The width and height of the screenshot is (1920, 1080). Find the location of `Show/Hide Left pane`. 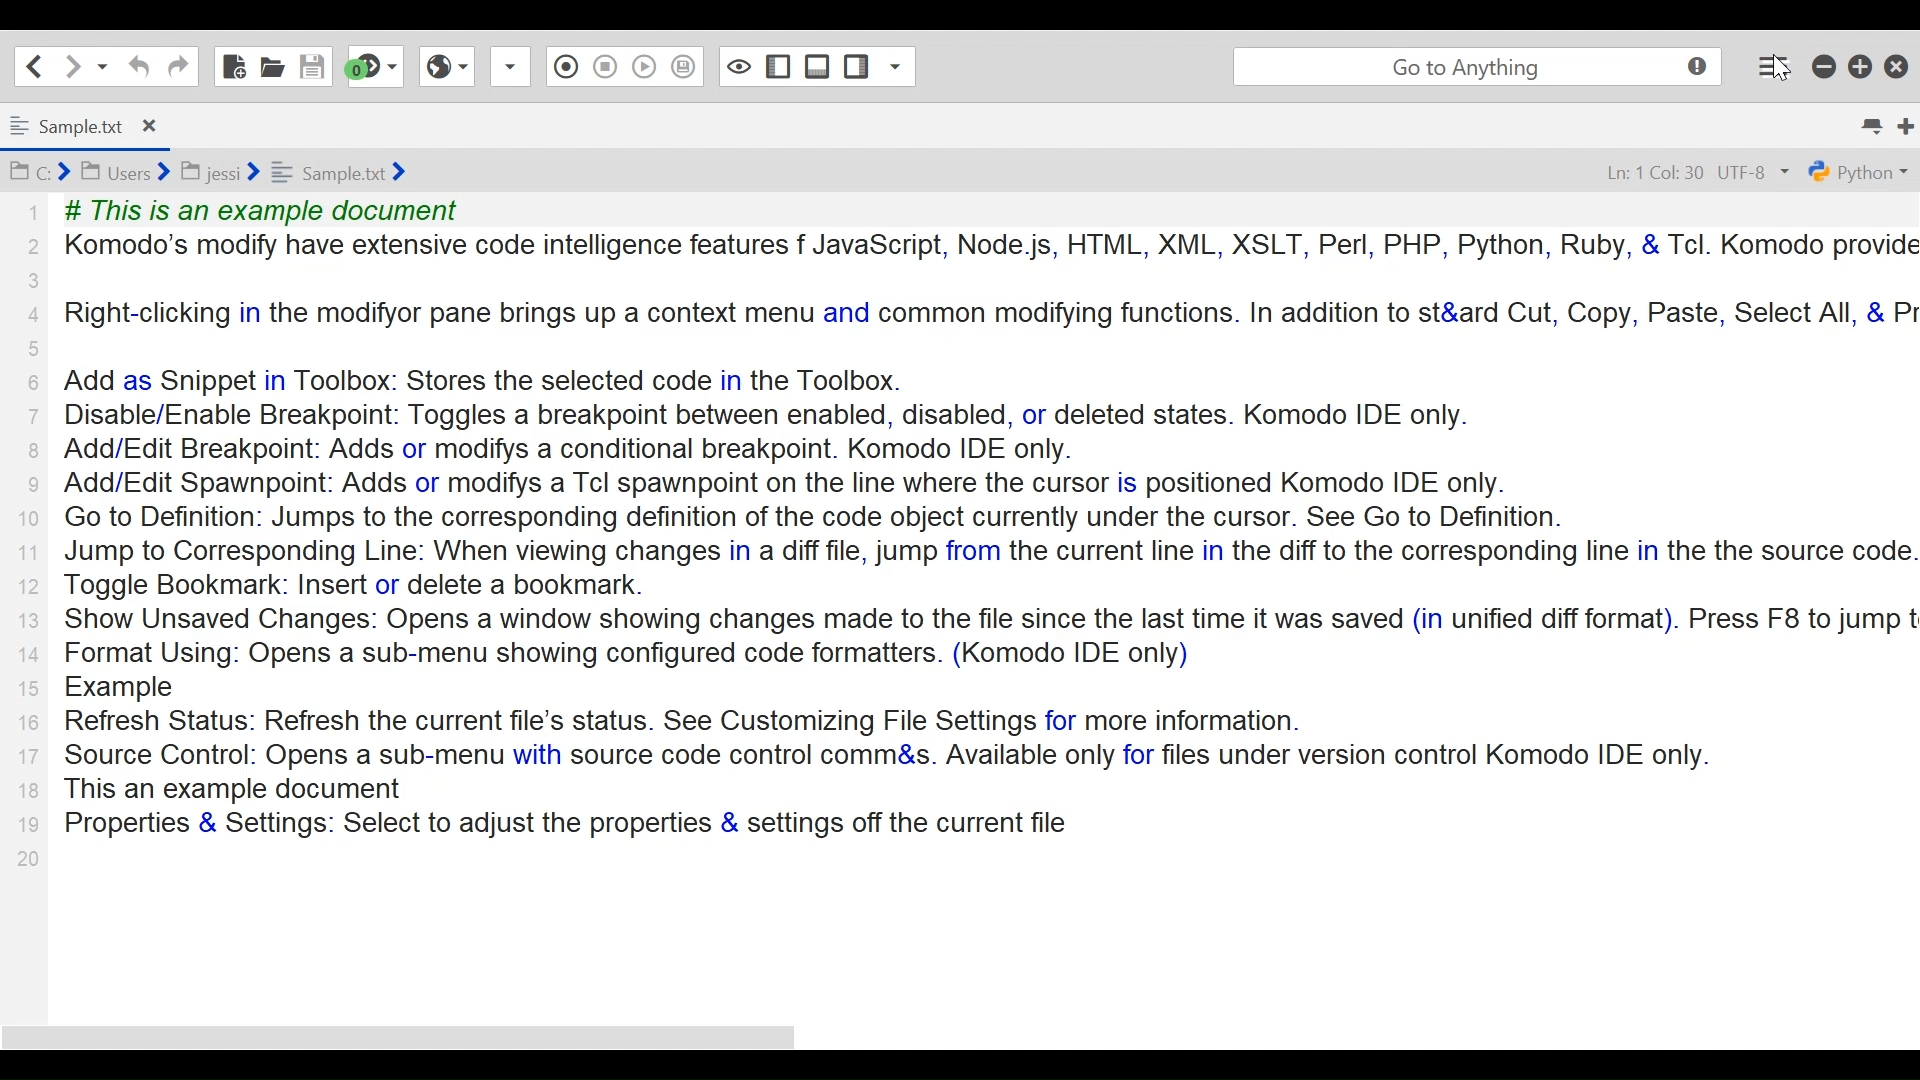

Show/Hide Left pane is located at coordinates (740, 66).